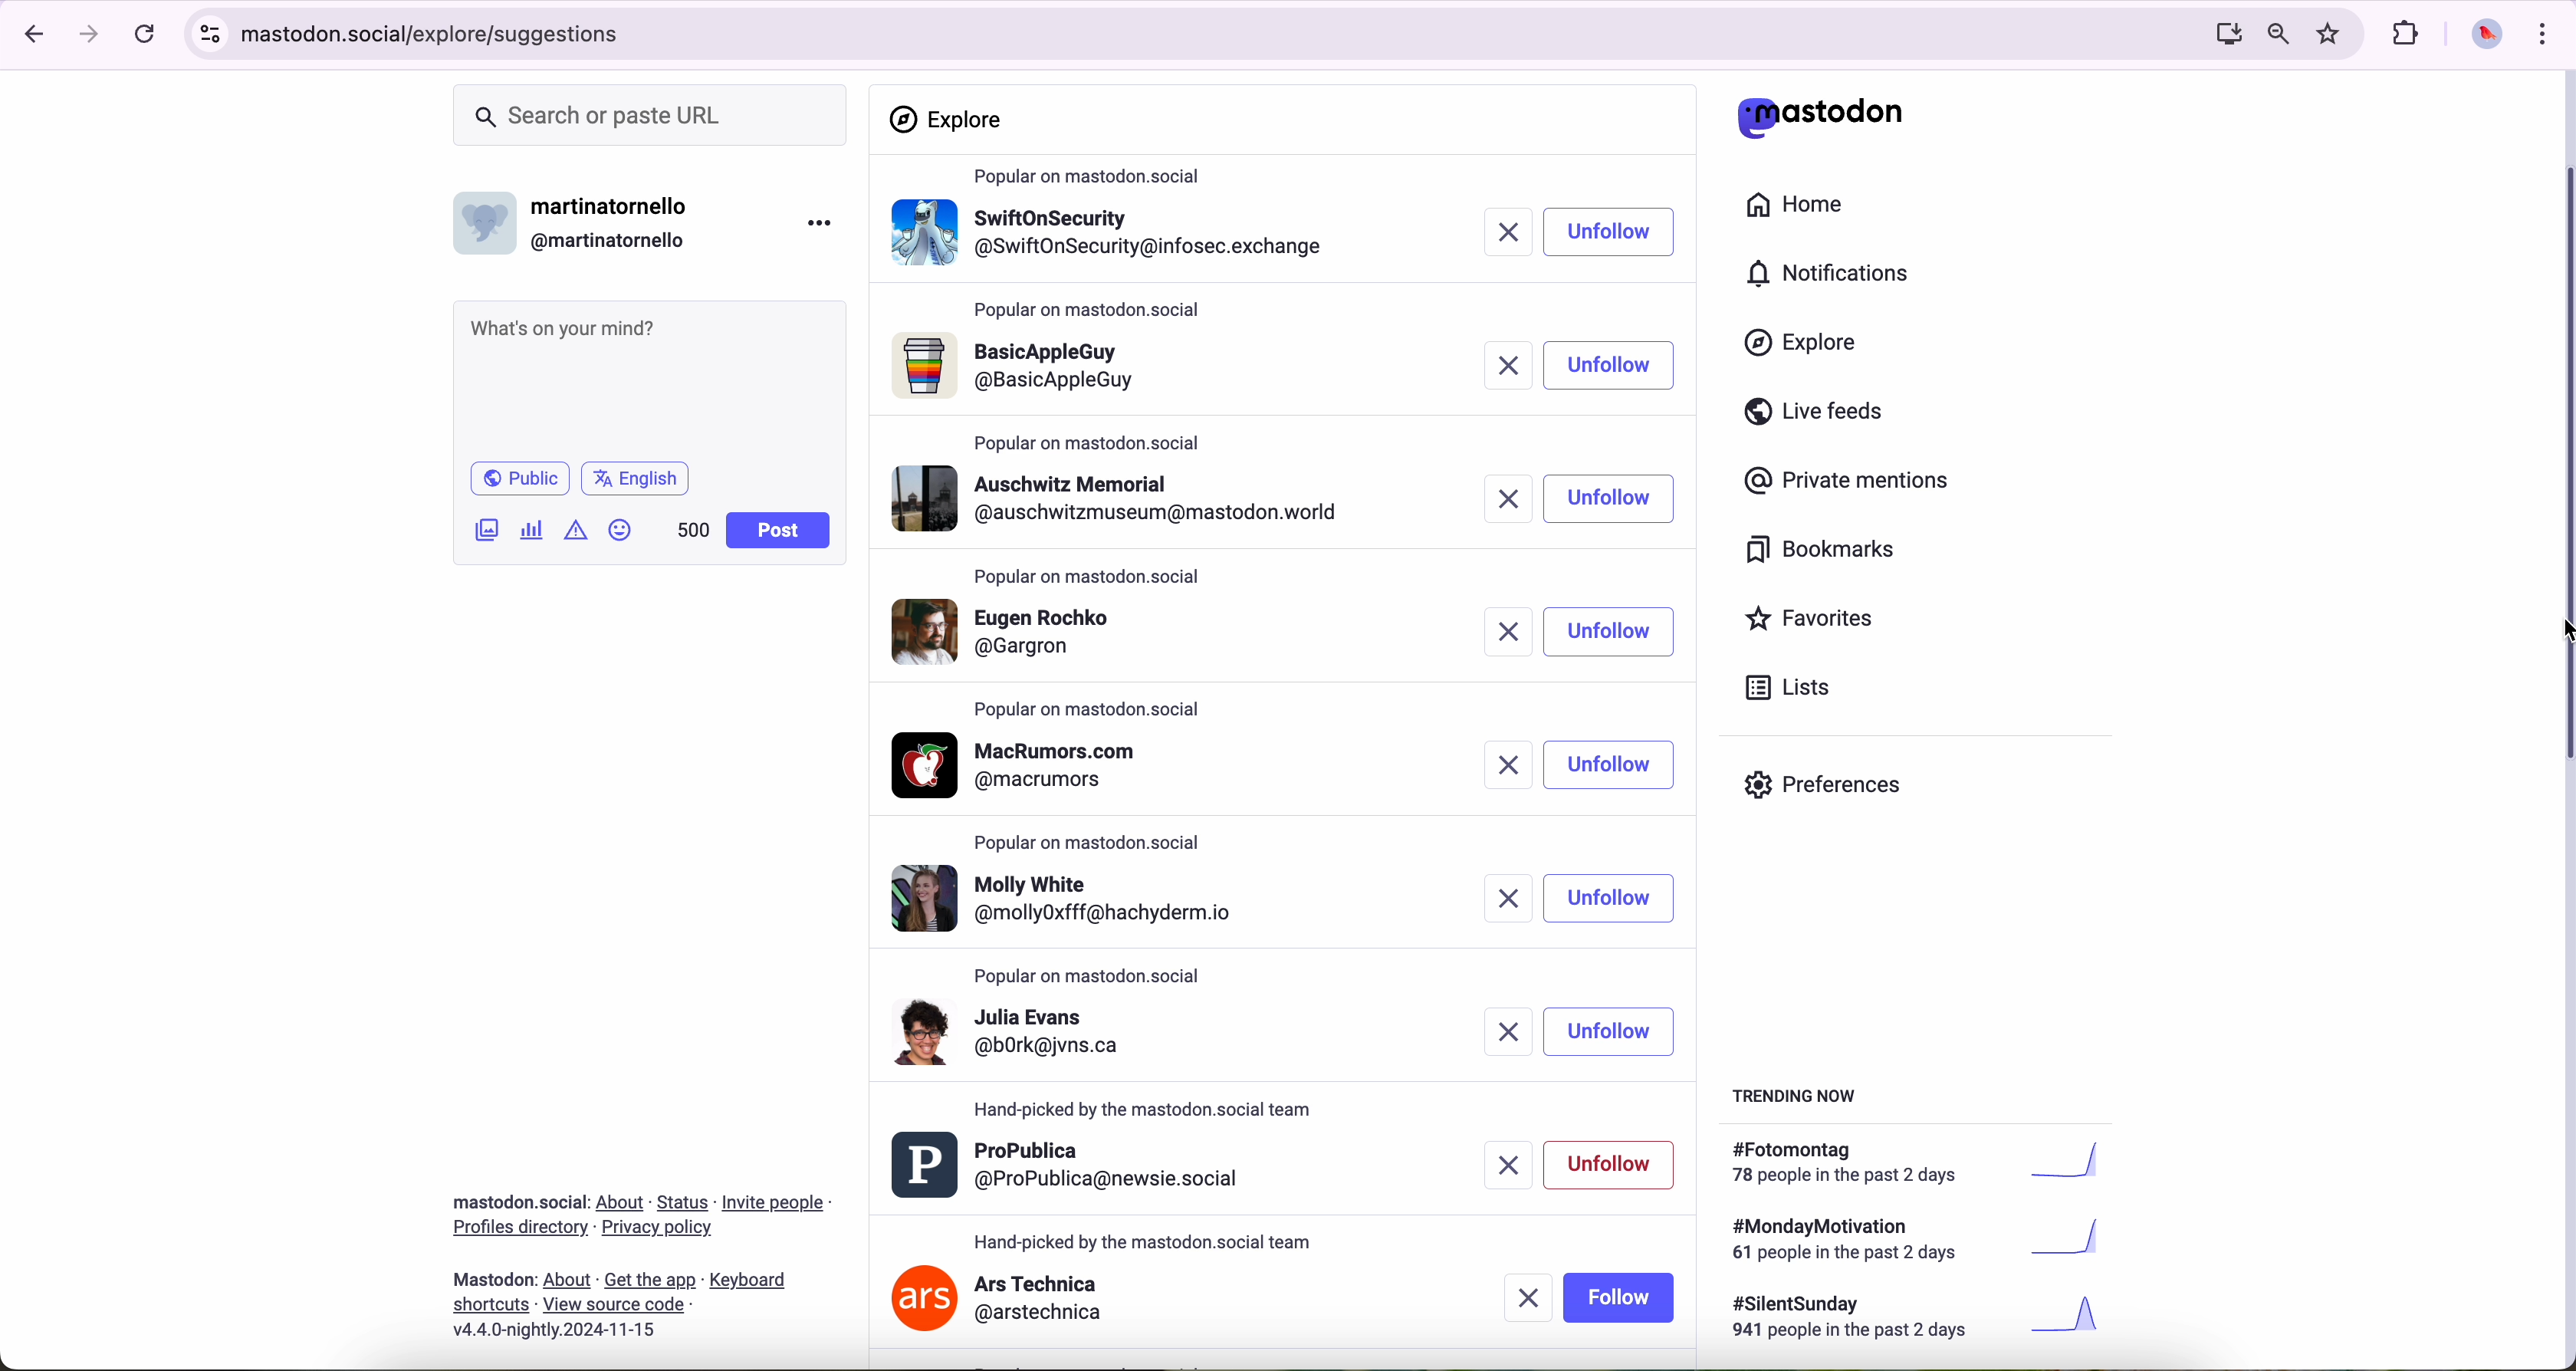 This screenshot has height=1371, width=2576. Describe the element at coordinates (2333, 34) in the screenshot. I see `favorites` at that location.